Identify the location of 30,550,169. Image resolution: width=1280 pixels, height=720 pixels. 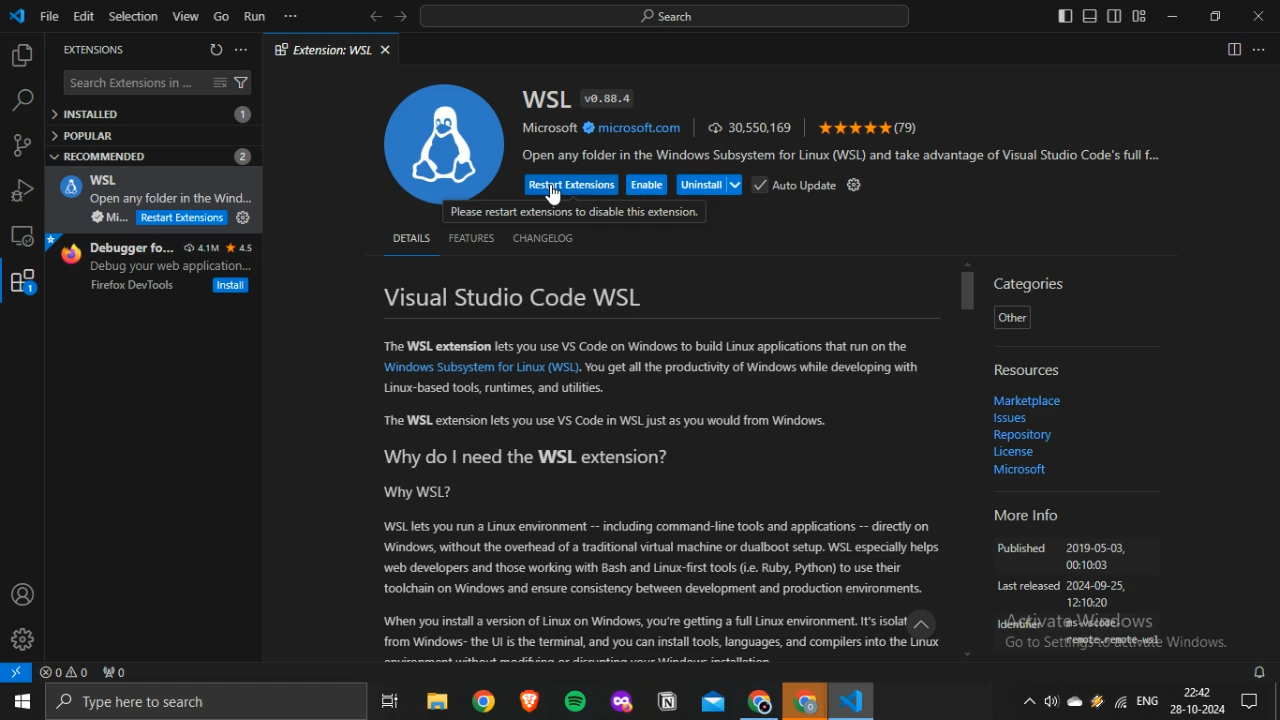
(750, 126).